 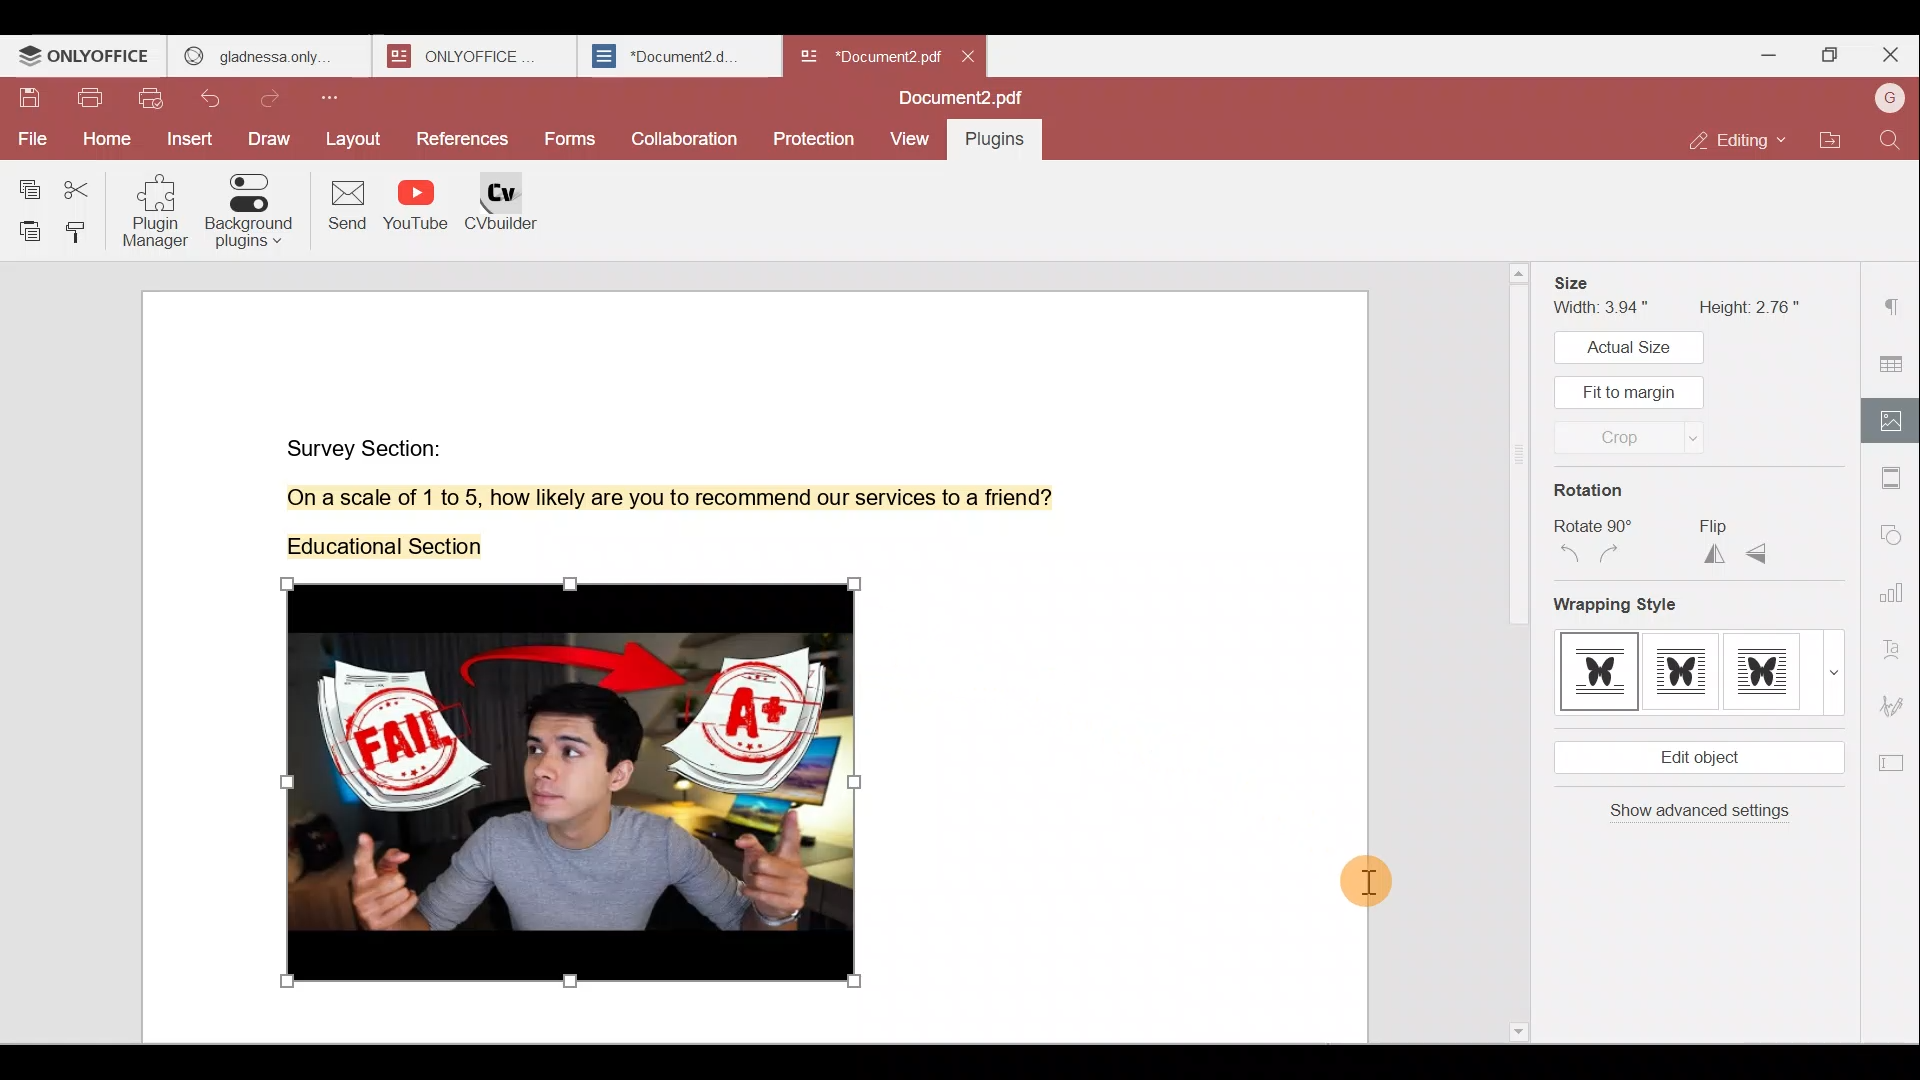 I want to click on References, so click(x=464, y=141).